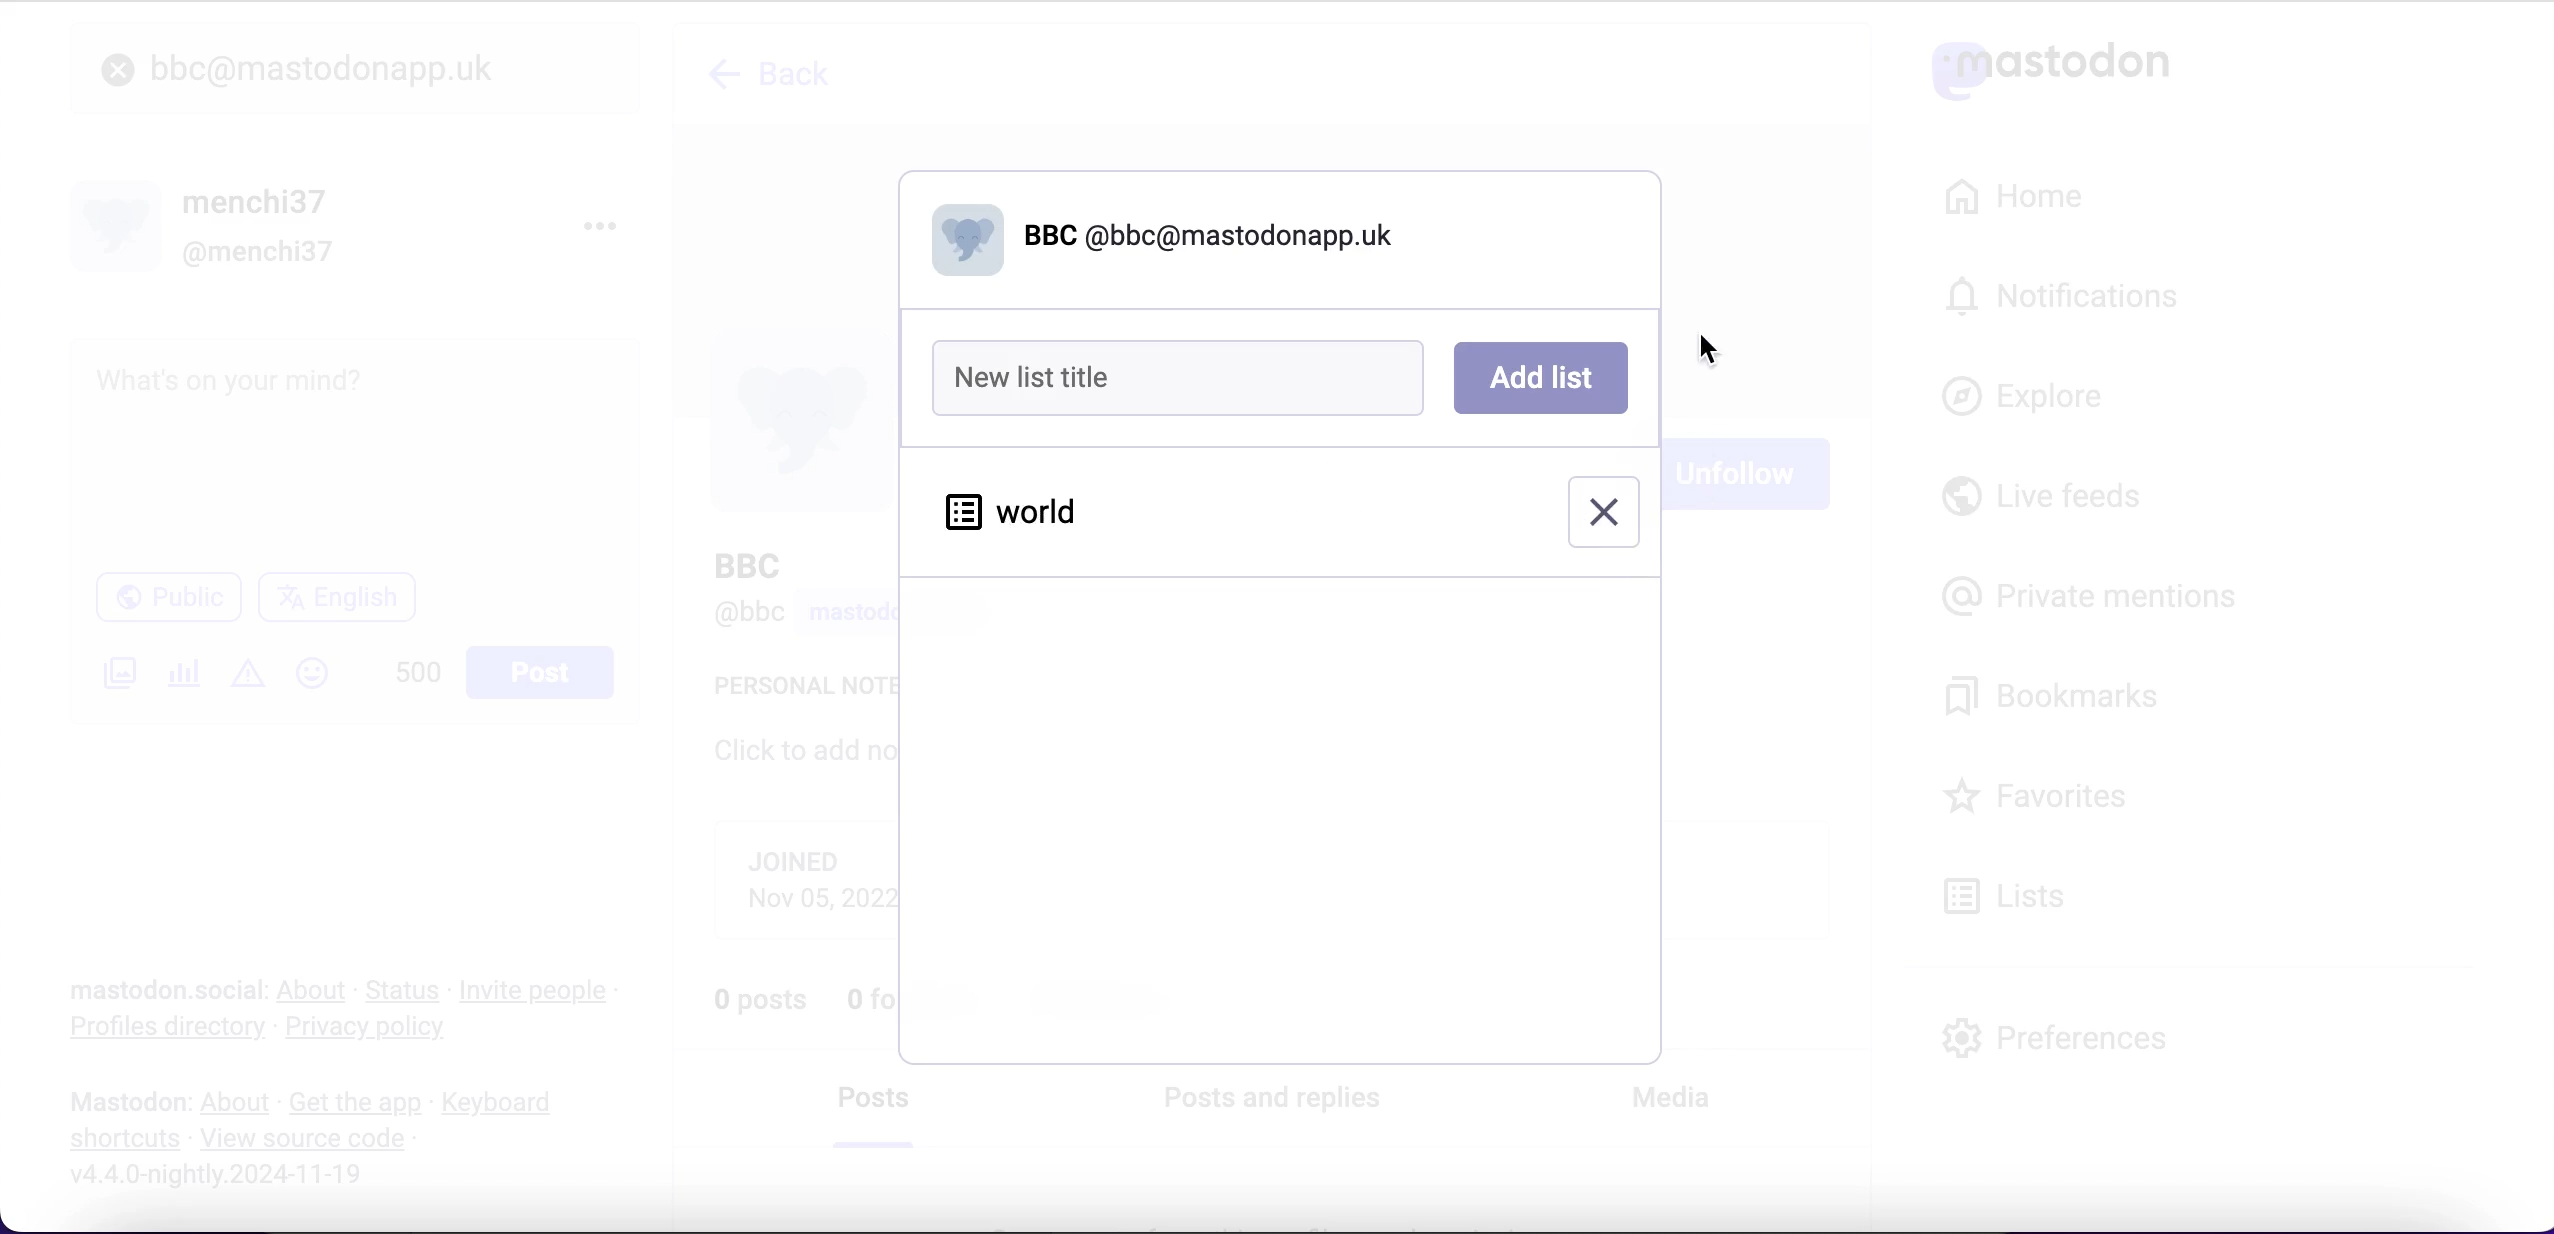  I want to click on bookmarks, so click(2058, 697).